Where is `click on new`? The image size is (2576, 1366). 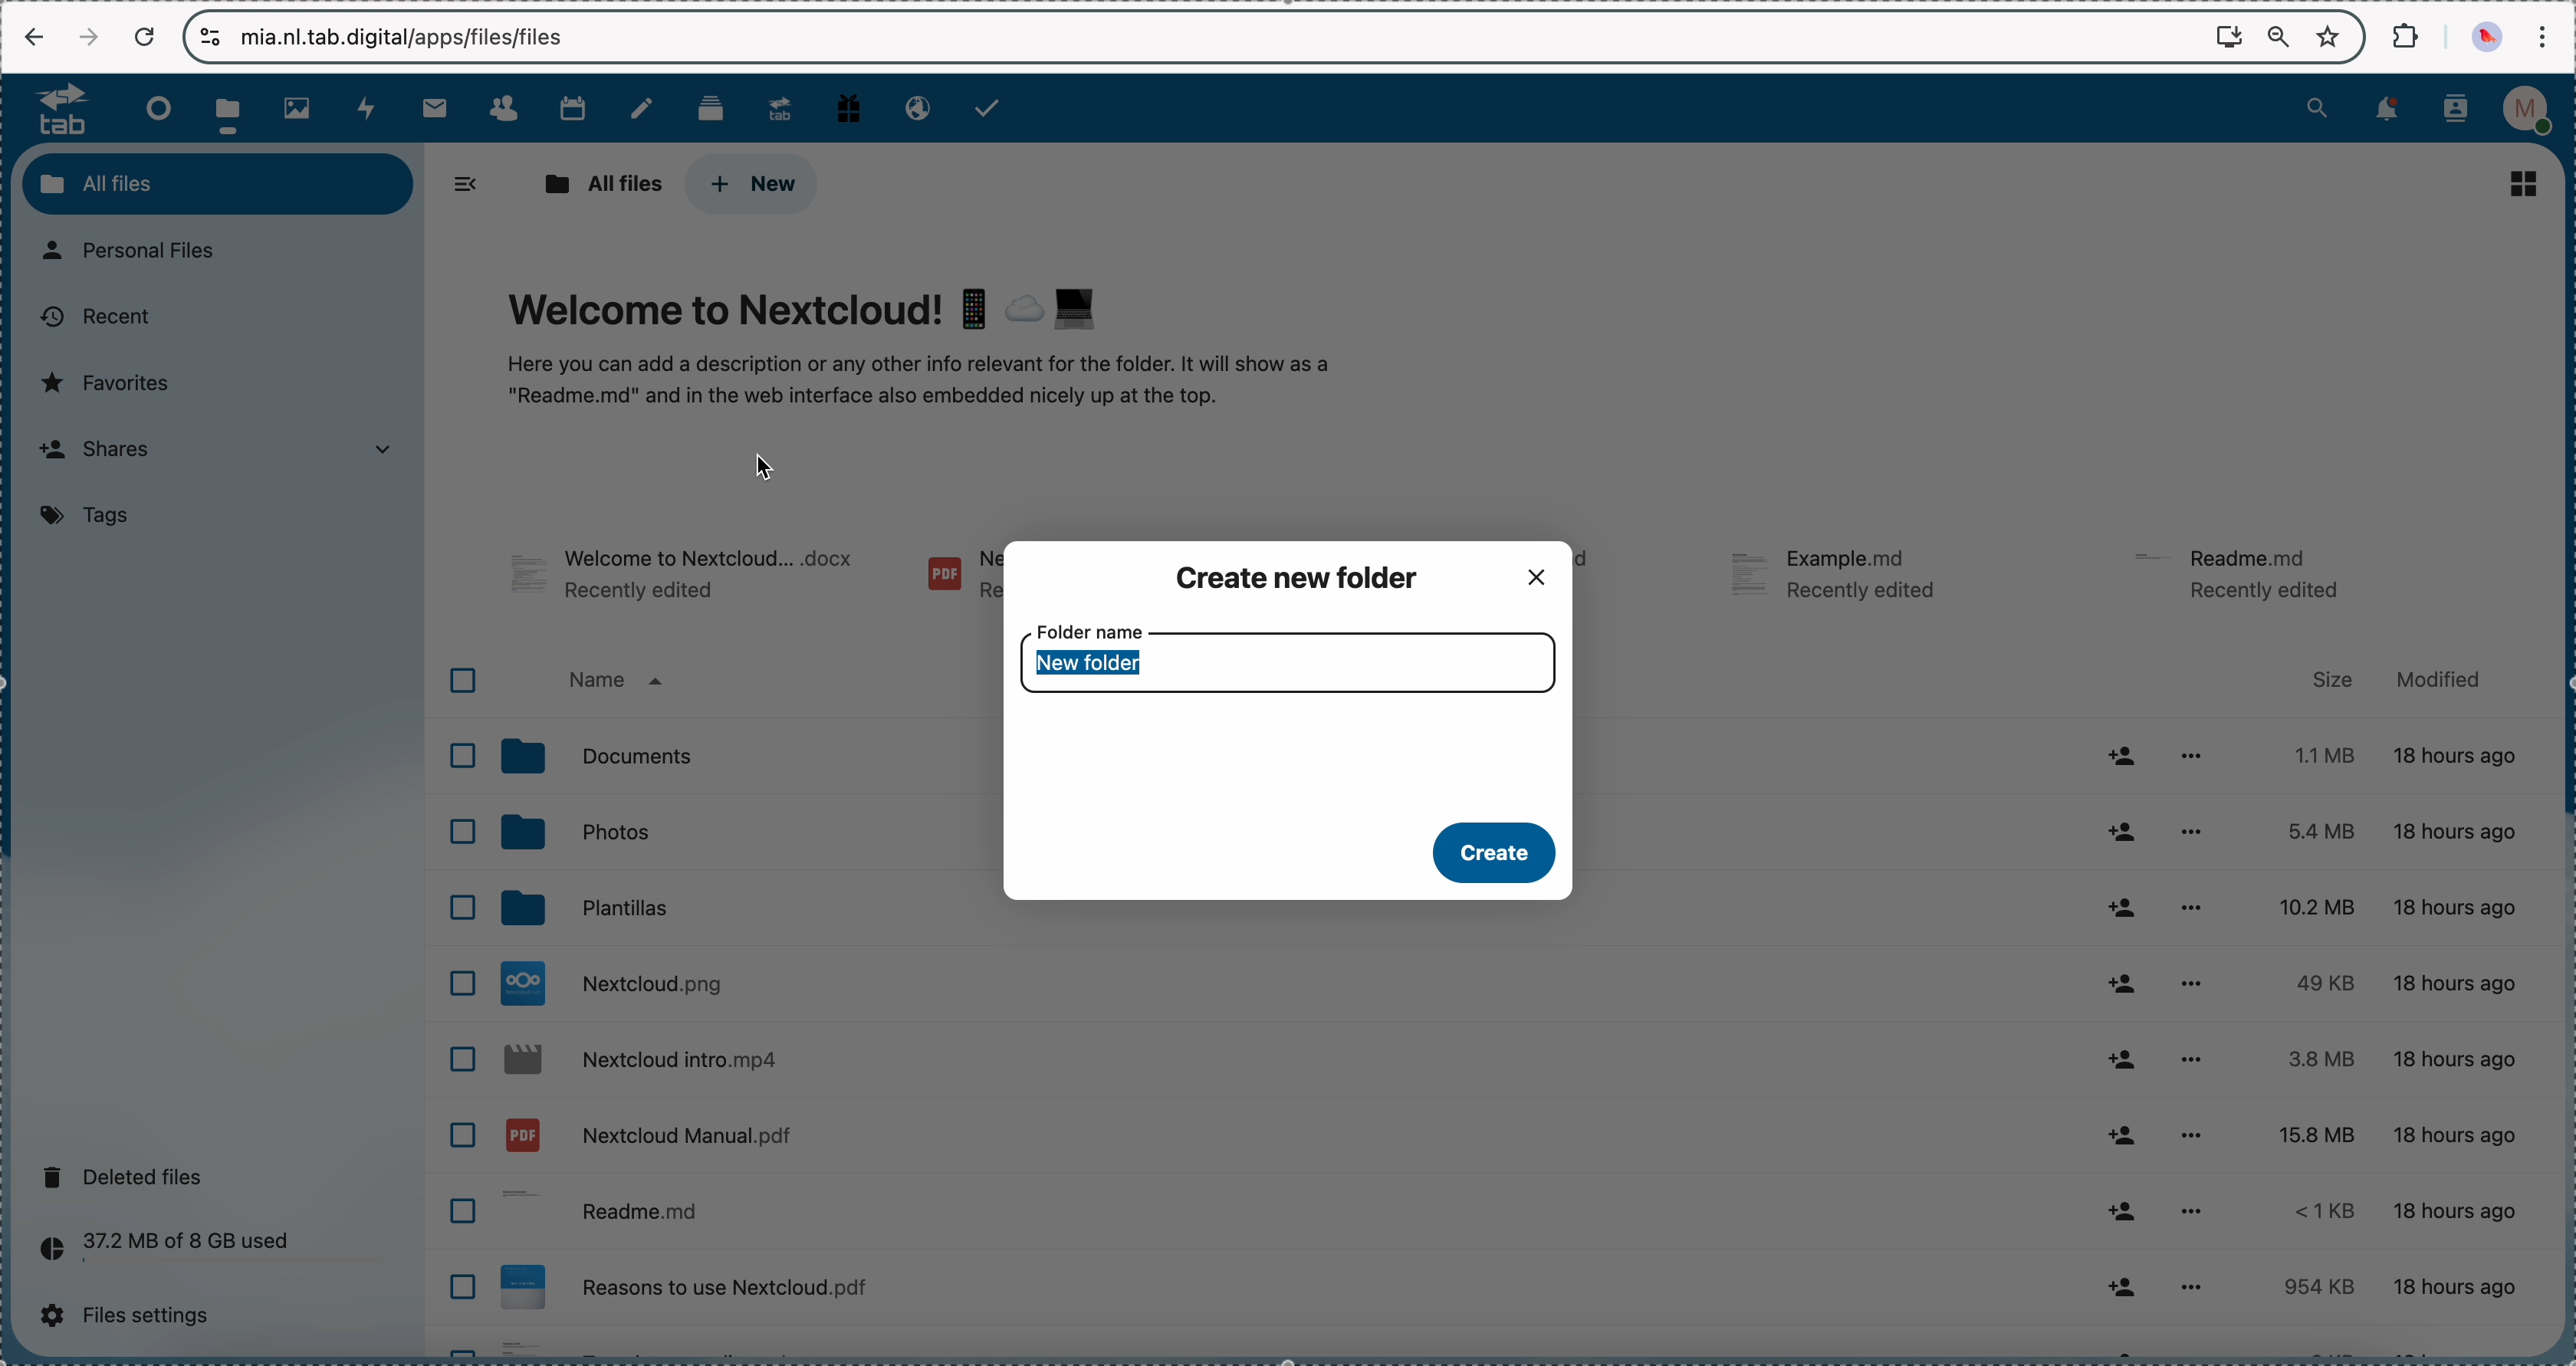 click on new is located at coordinates (749, 184).